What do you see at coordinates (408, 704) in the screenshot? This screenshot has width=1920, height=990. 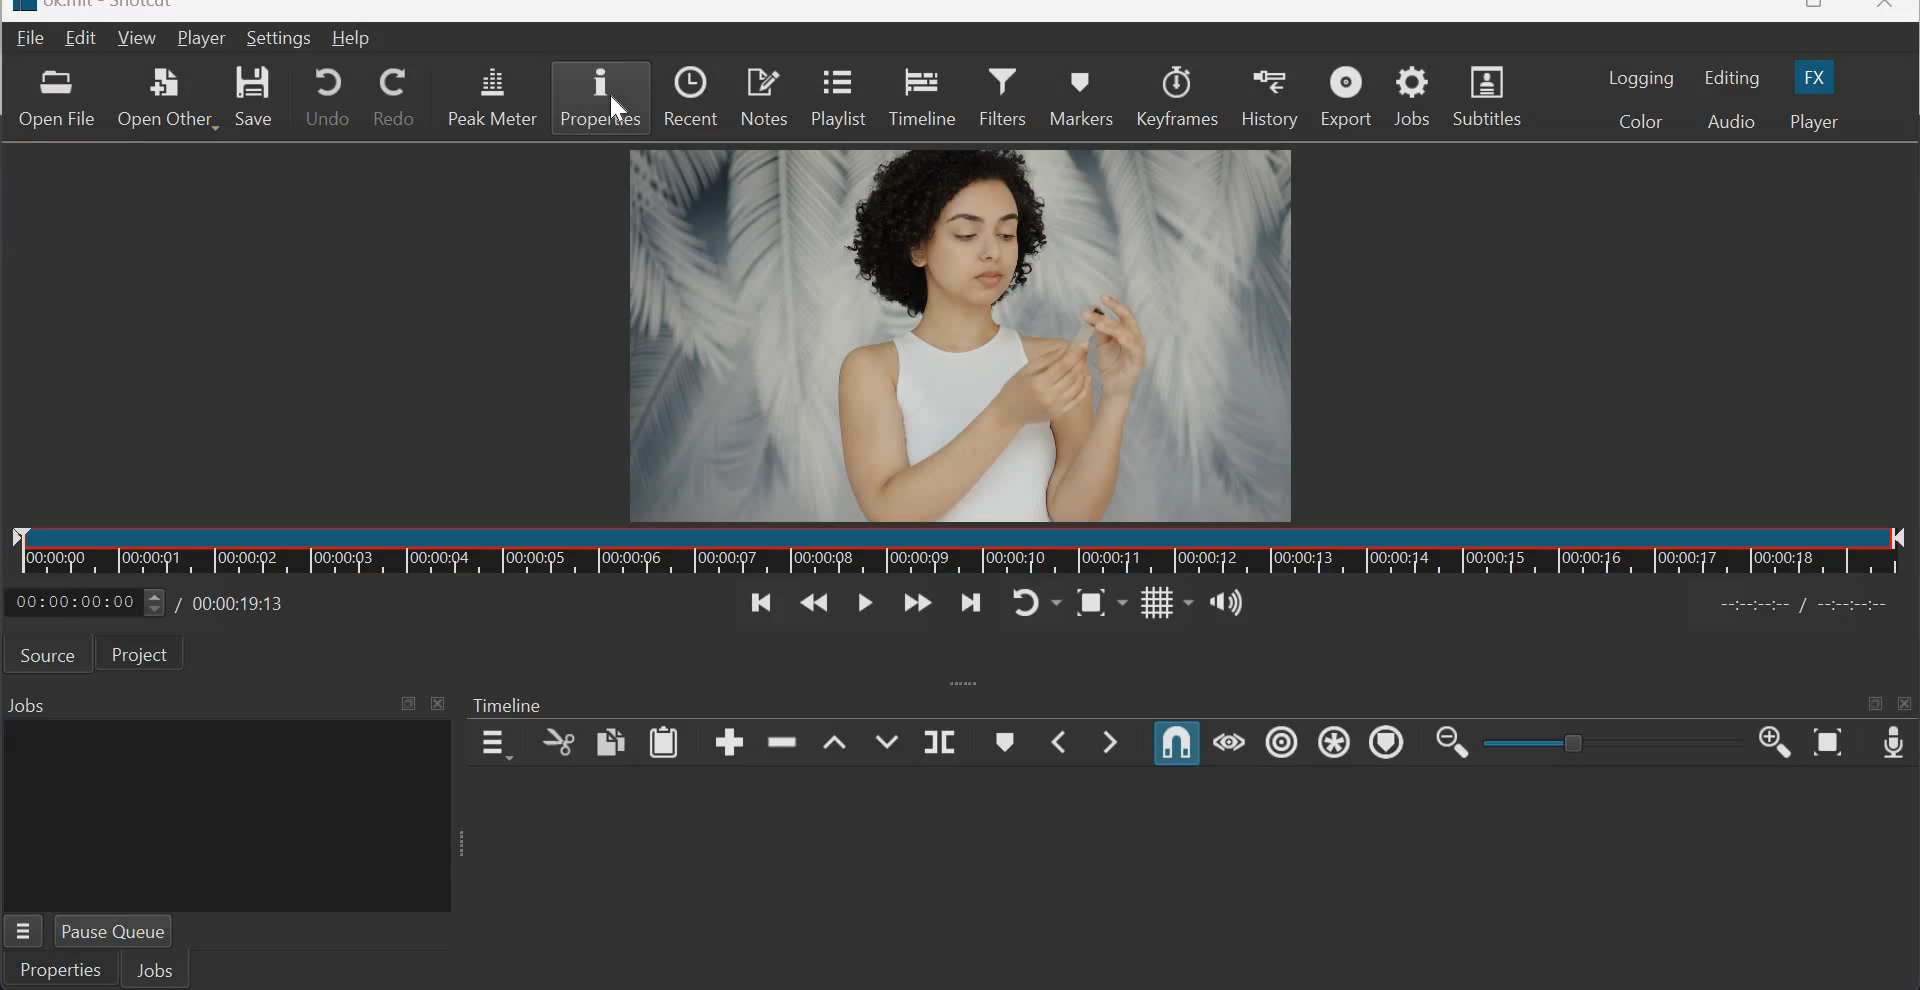 I see `Maximize` at bounding box center [408, 704].